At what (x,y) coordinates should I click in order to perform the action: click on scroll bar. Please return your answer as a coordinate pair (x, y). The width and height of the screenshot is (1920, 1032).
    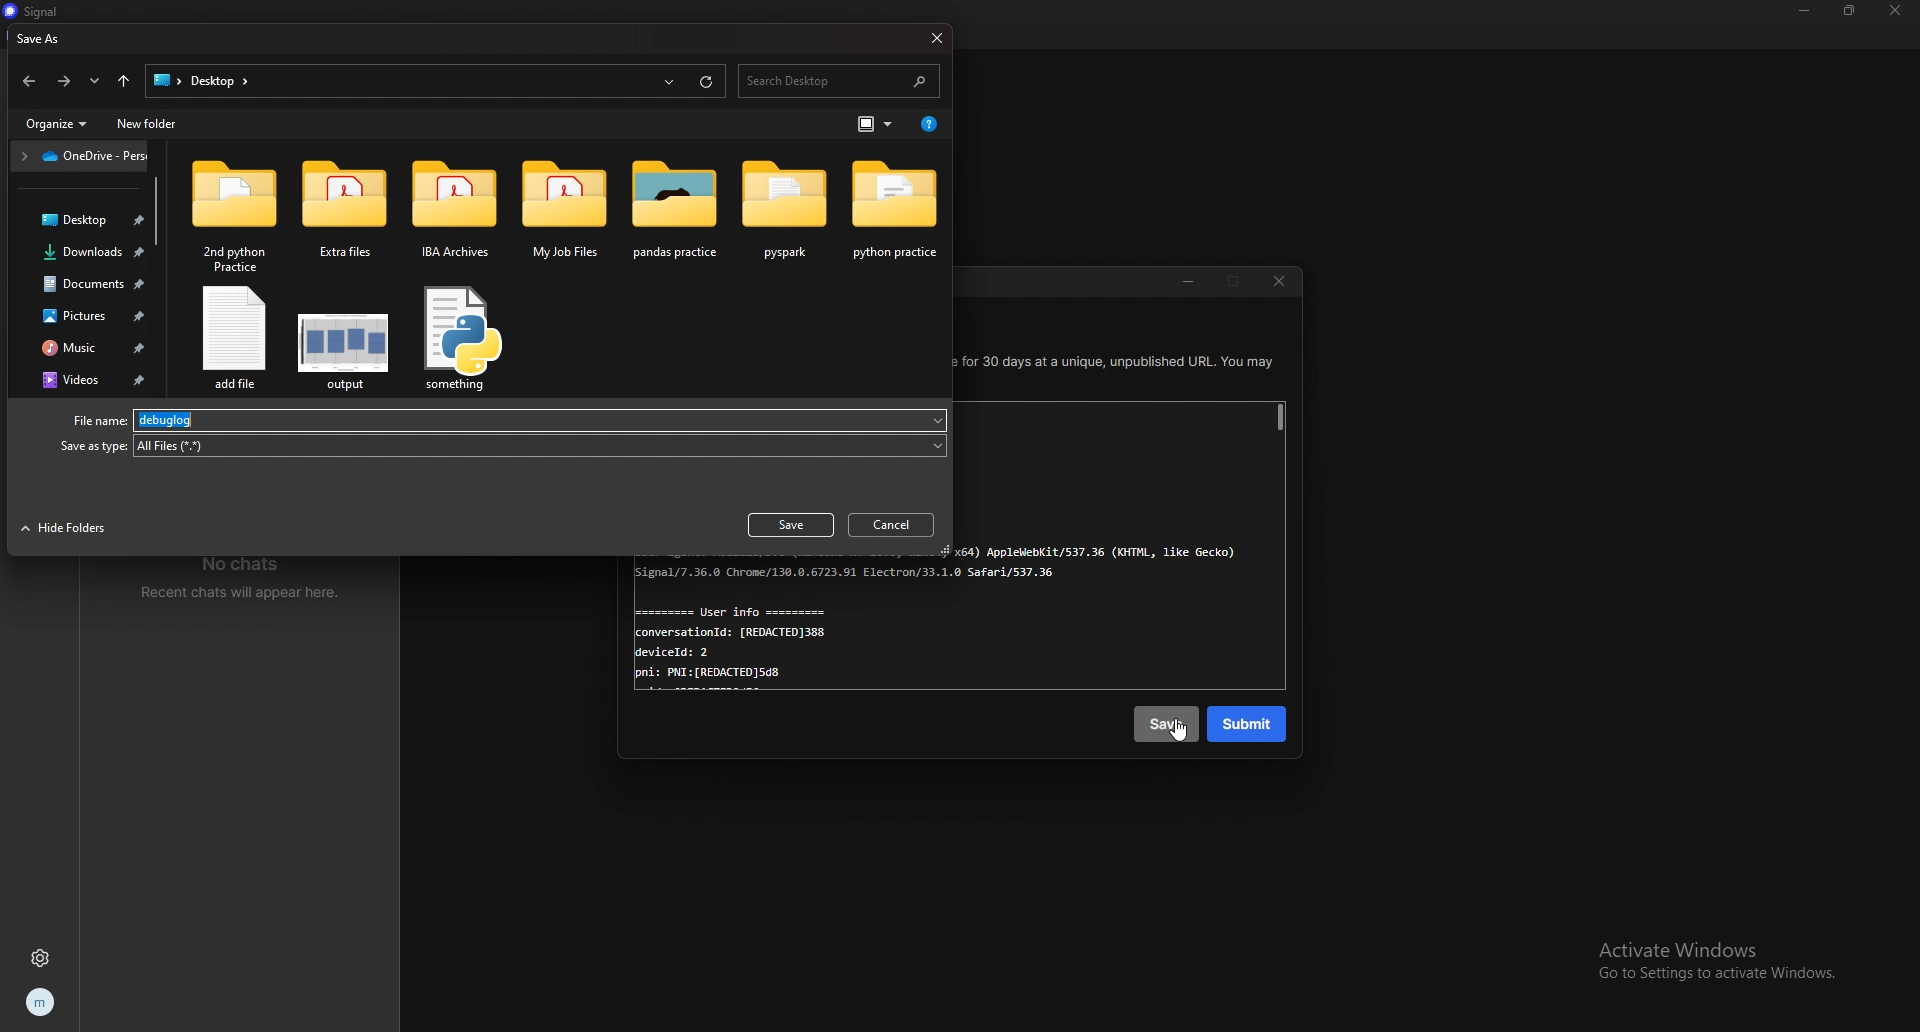
    Looking at the image, I should click on (157, 209).